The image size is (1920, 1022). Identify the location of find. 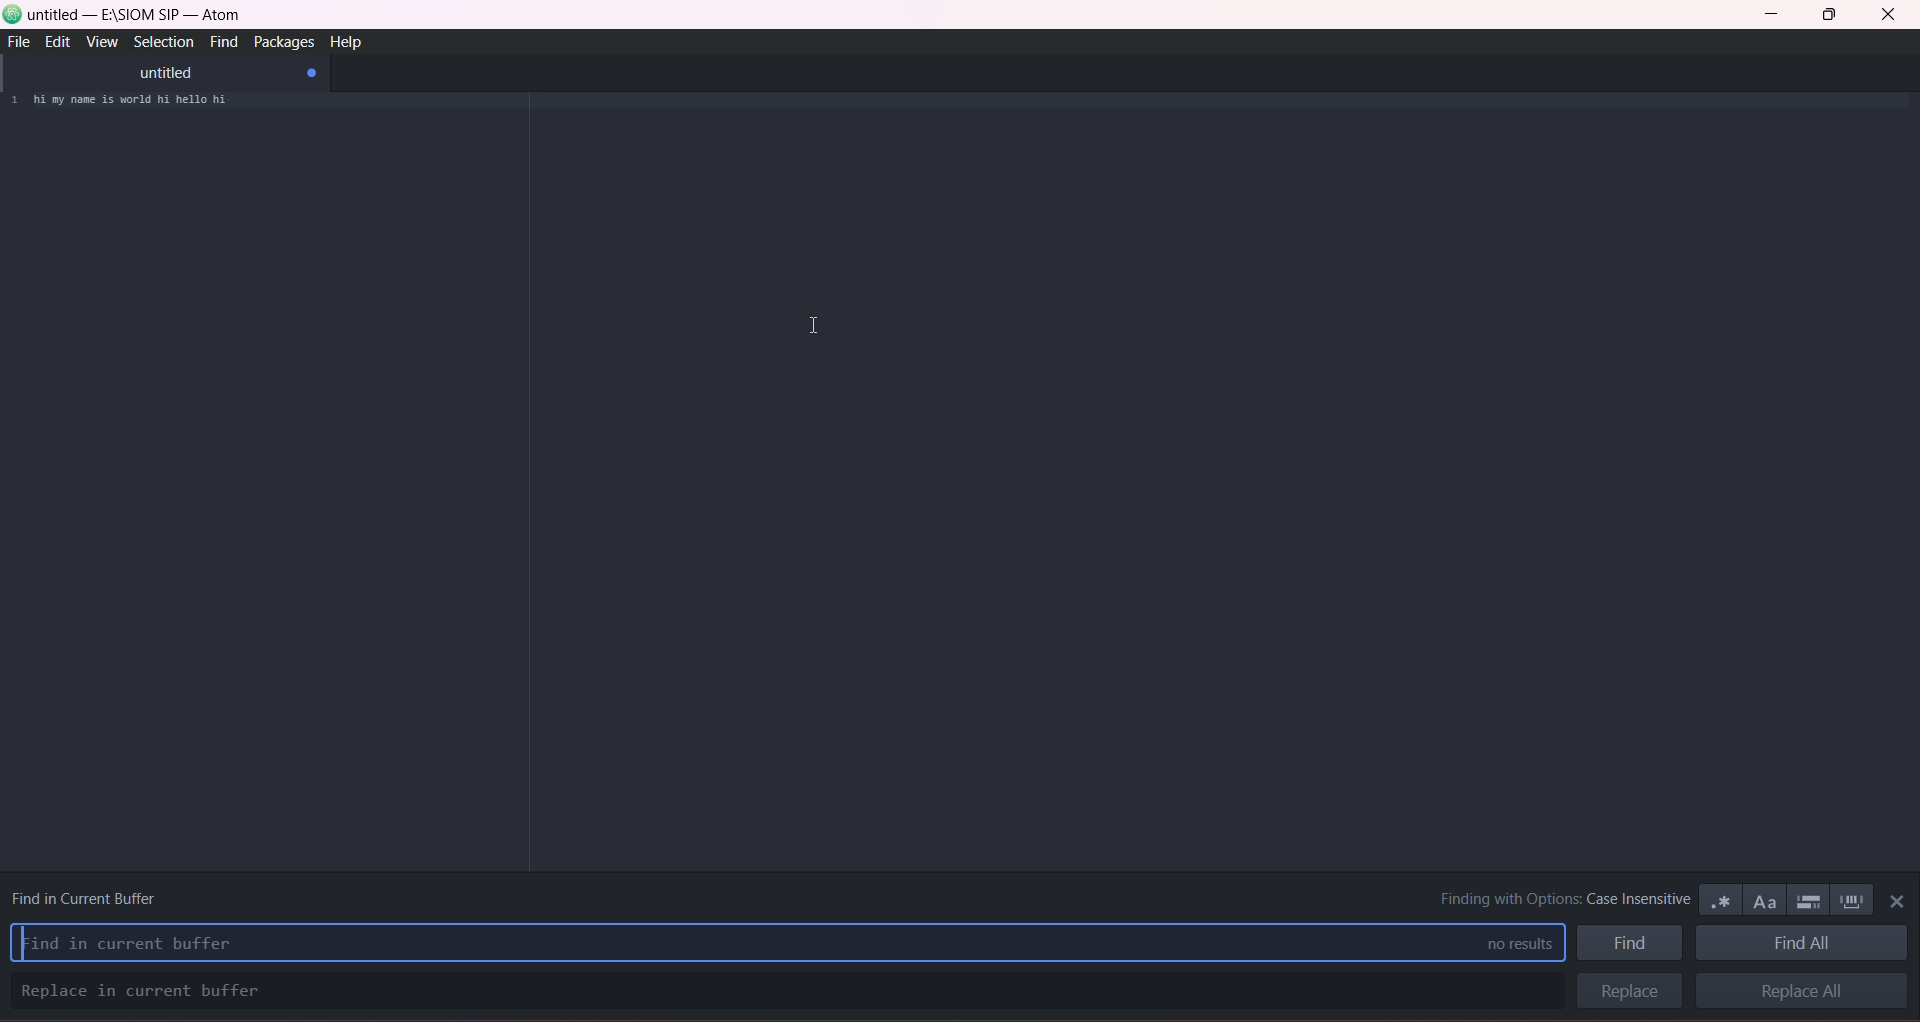
(1631, 942).